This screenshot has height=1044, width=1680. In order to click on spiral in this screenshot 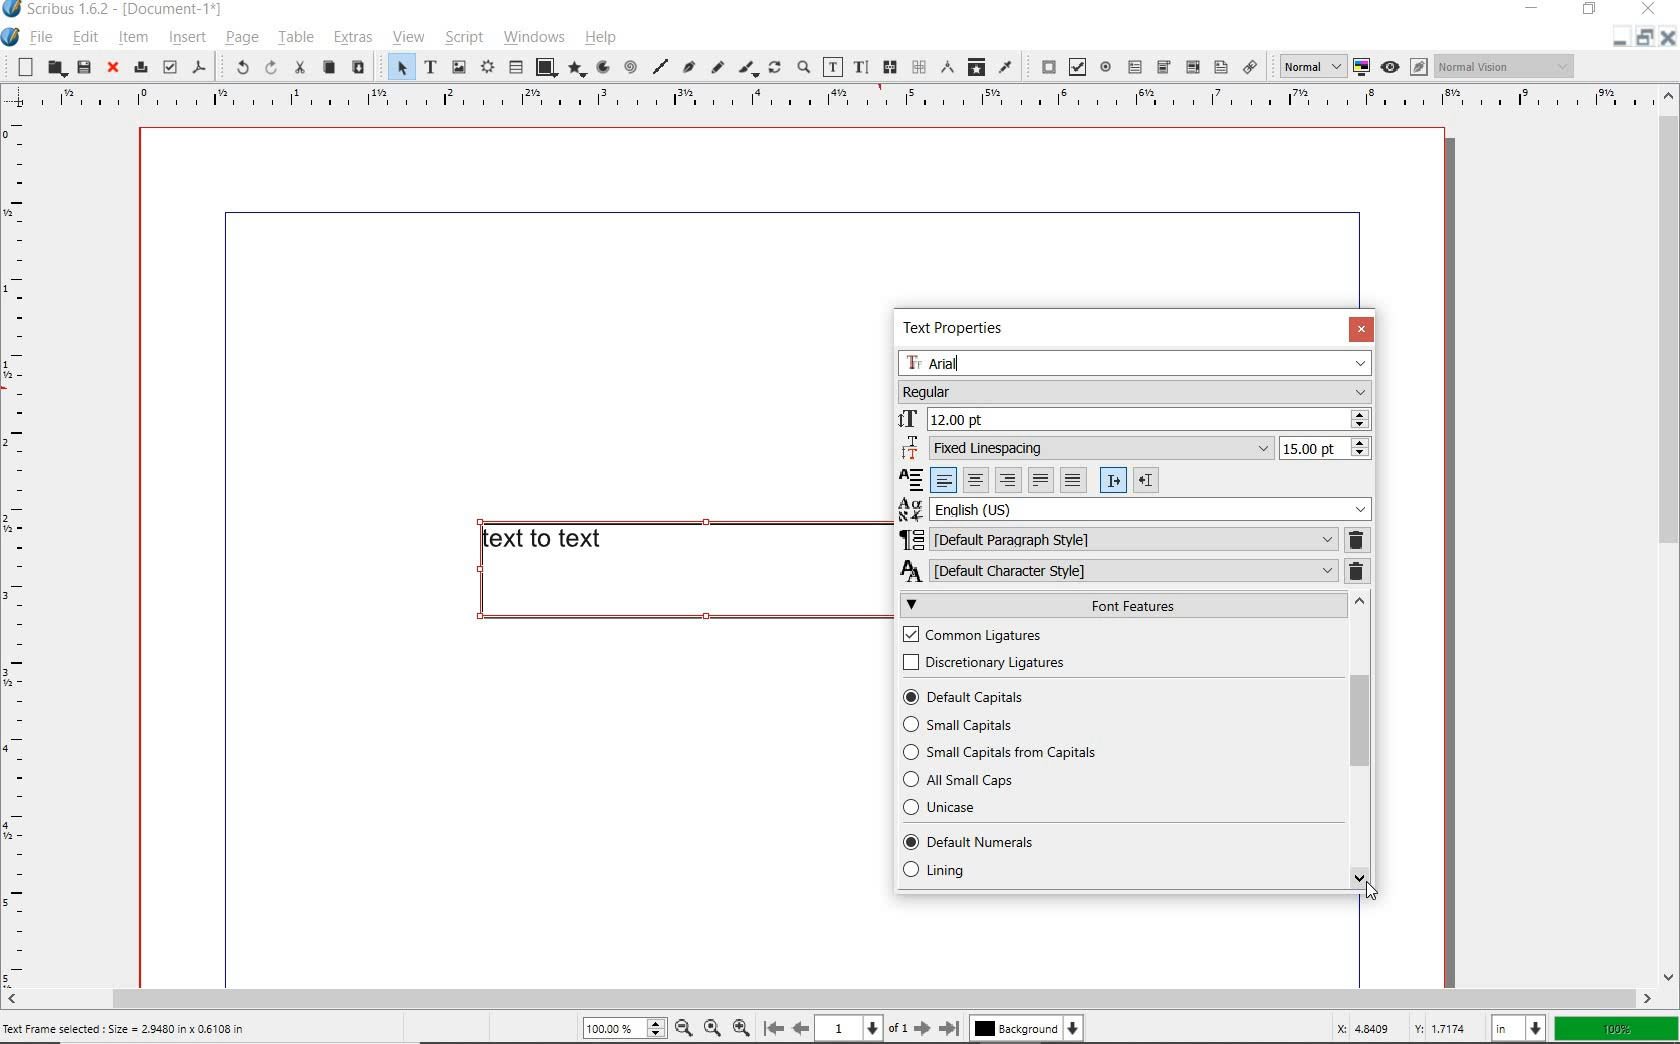, I will do `click(630, 68)`.